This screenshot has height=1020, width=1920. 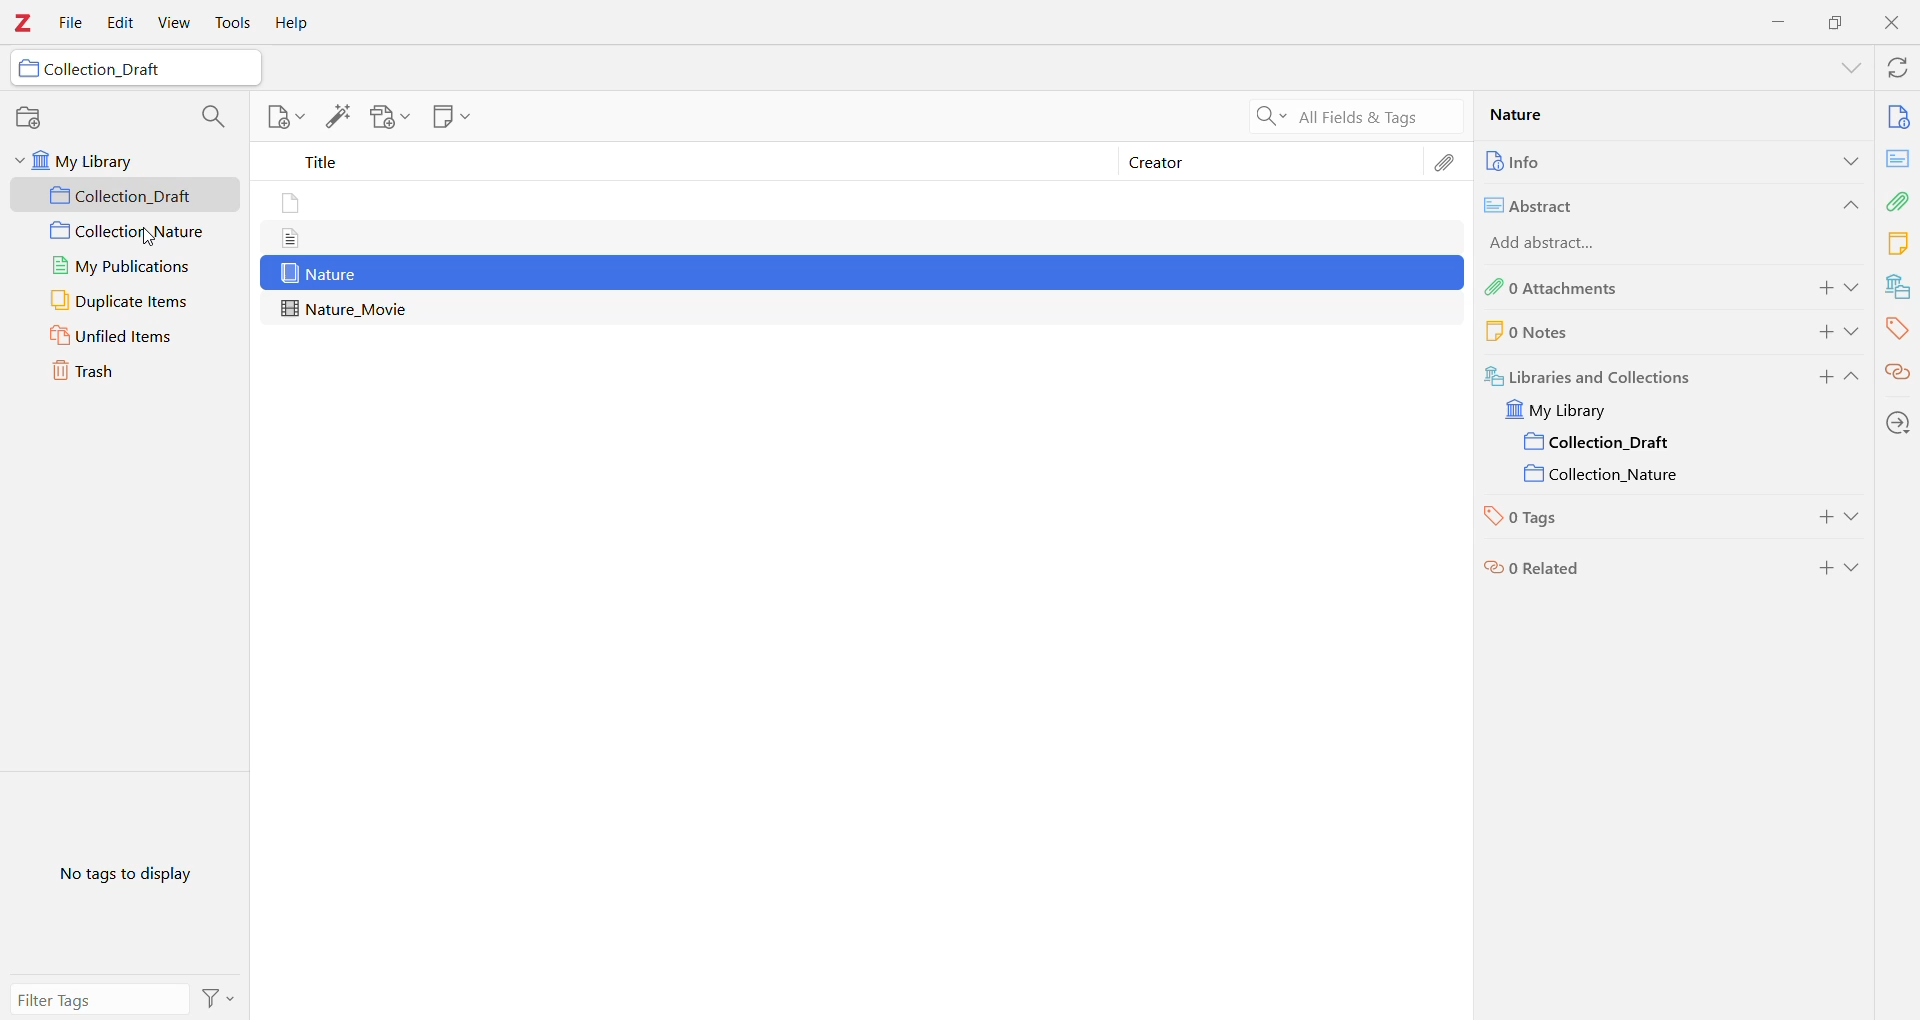 I want to click on 0 Tags, so click(x=1633, y=514).